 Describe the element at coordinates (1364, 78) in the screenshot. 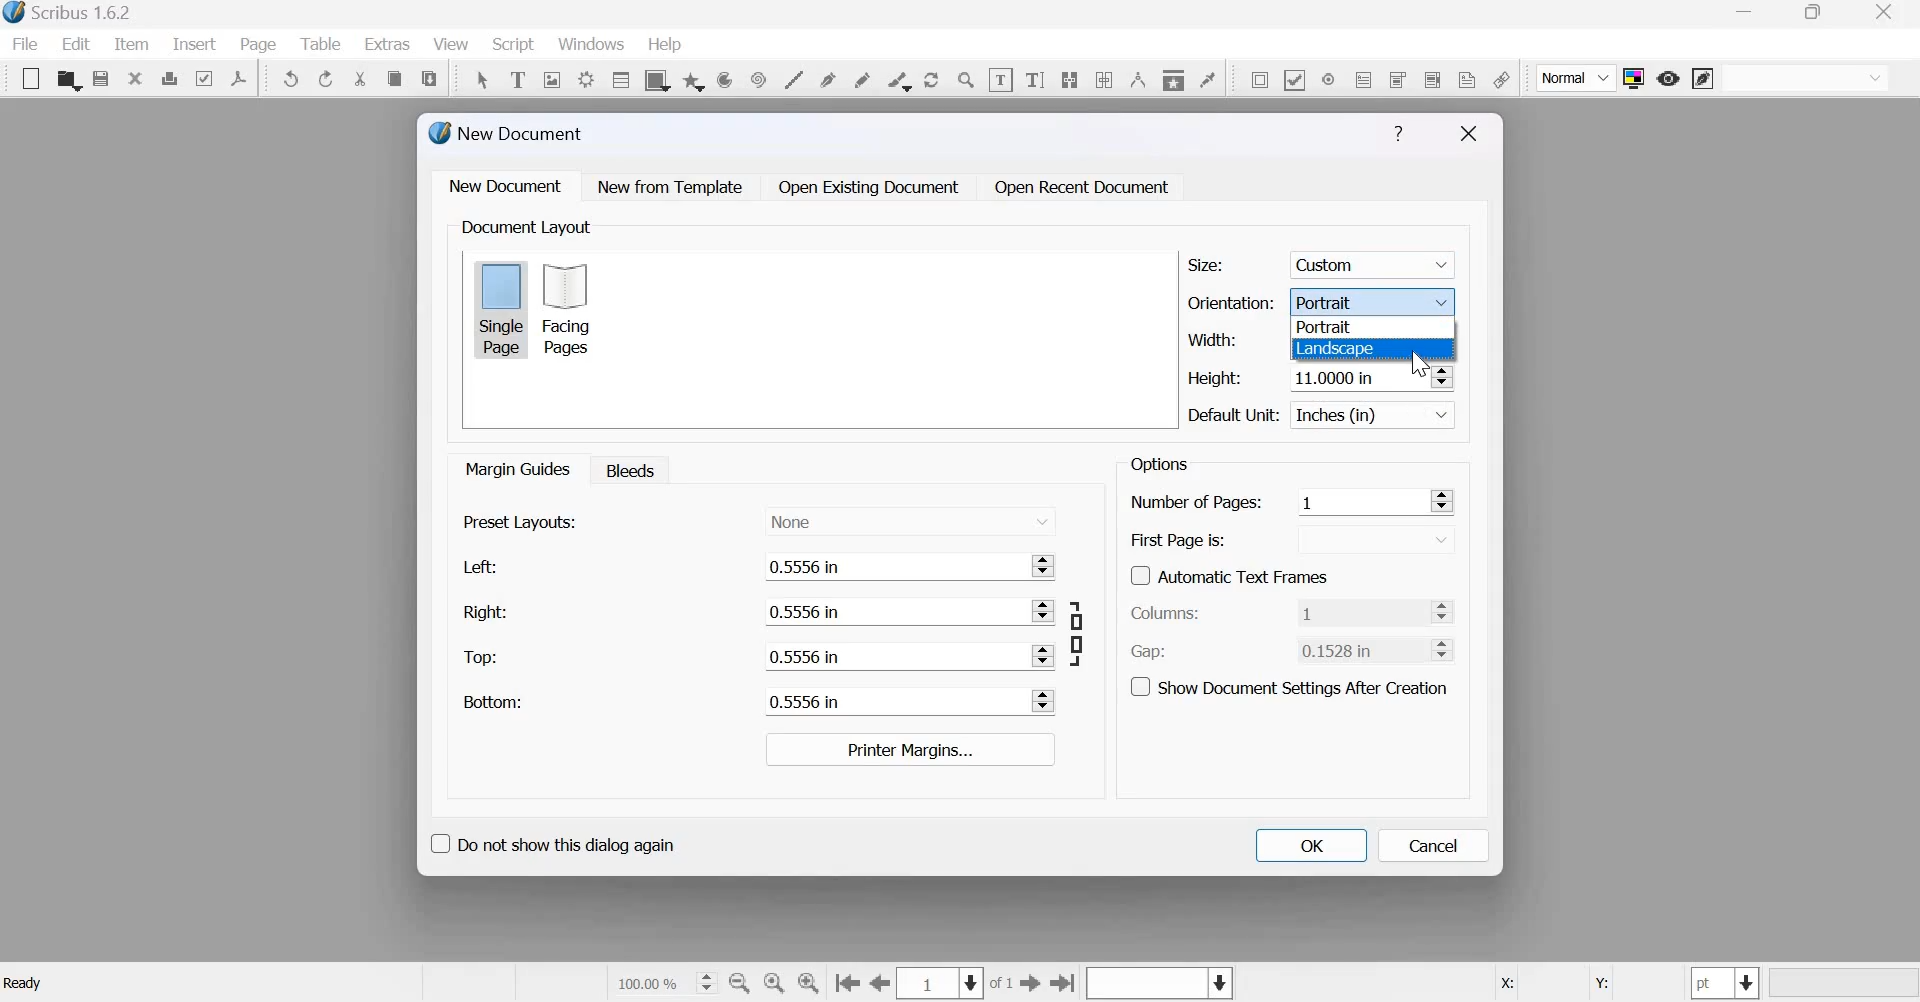

I see `PDF text field` at that location.